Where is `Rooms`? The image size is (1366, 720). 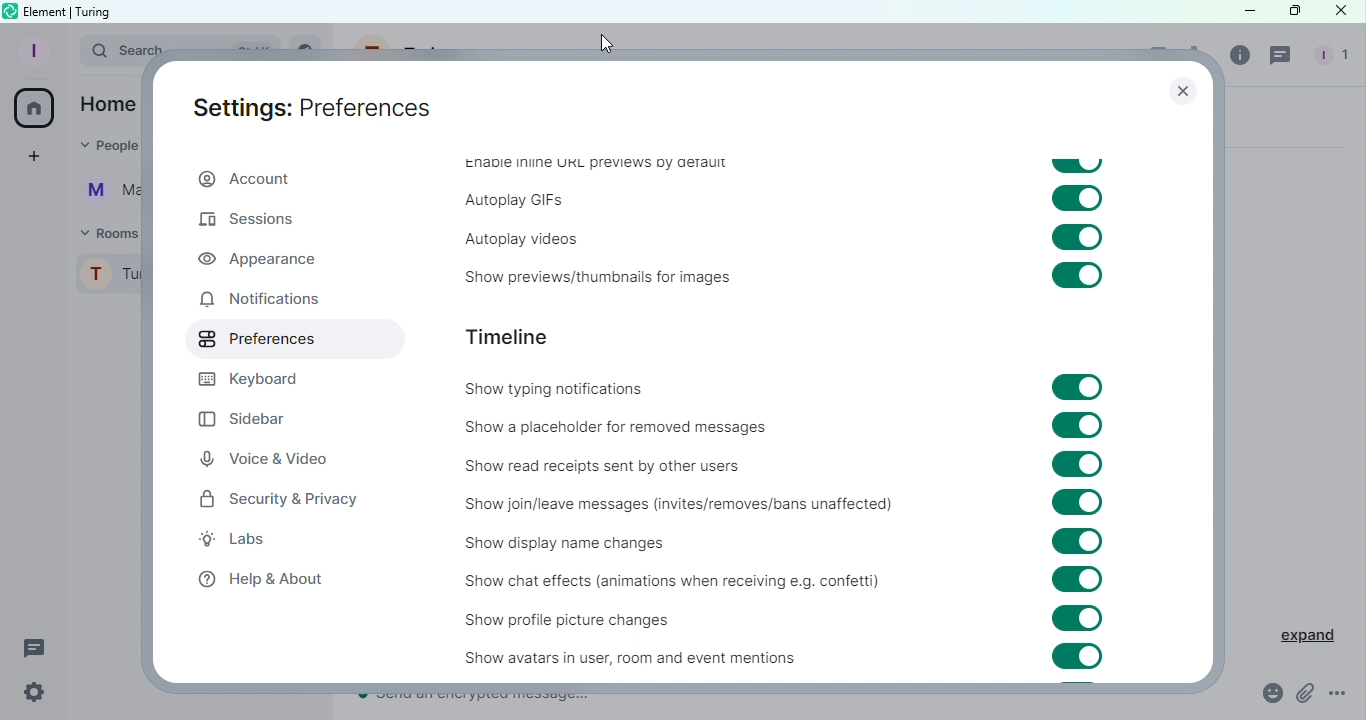
Rooms is located at coordinates (106, 232).